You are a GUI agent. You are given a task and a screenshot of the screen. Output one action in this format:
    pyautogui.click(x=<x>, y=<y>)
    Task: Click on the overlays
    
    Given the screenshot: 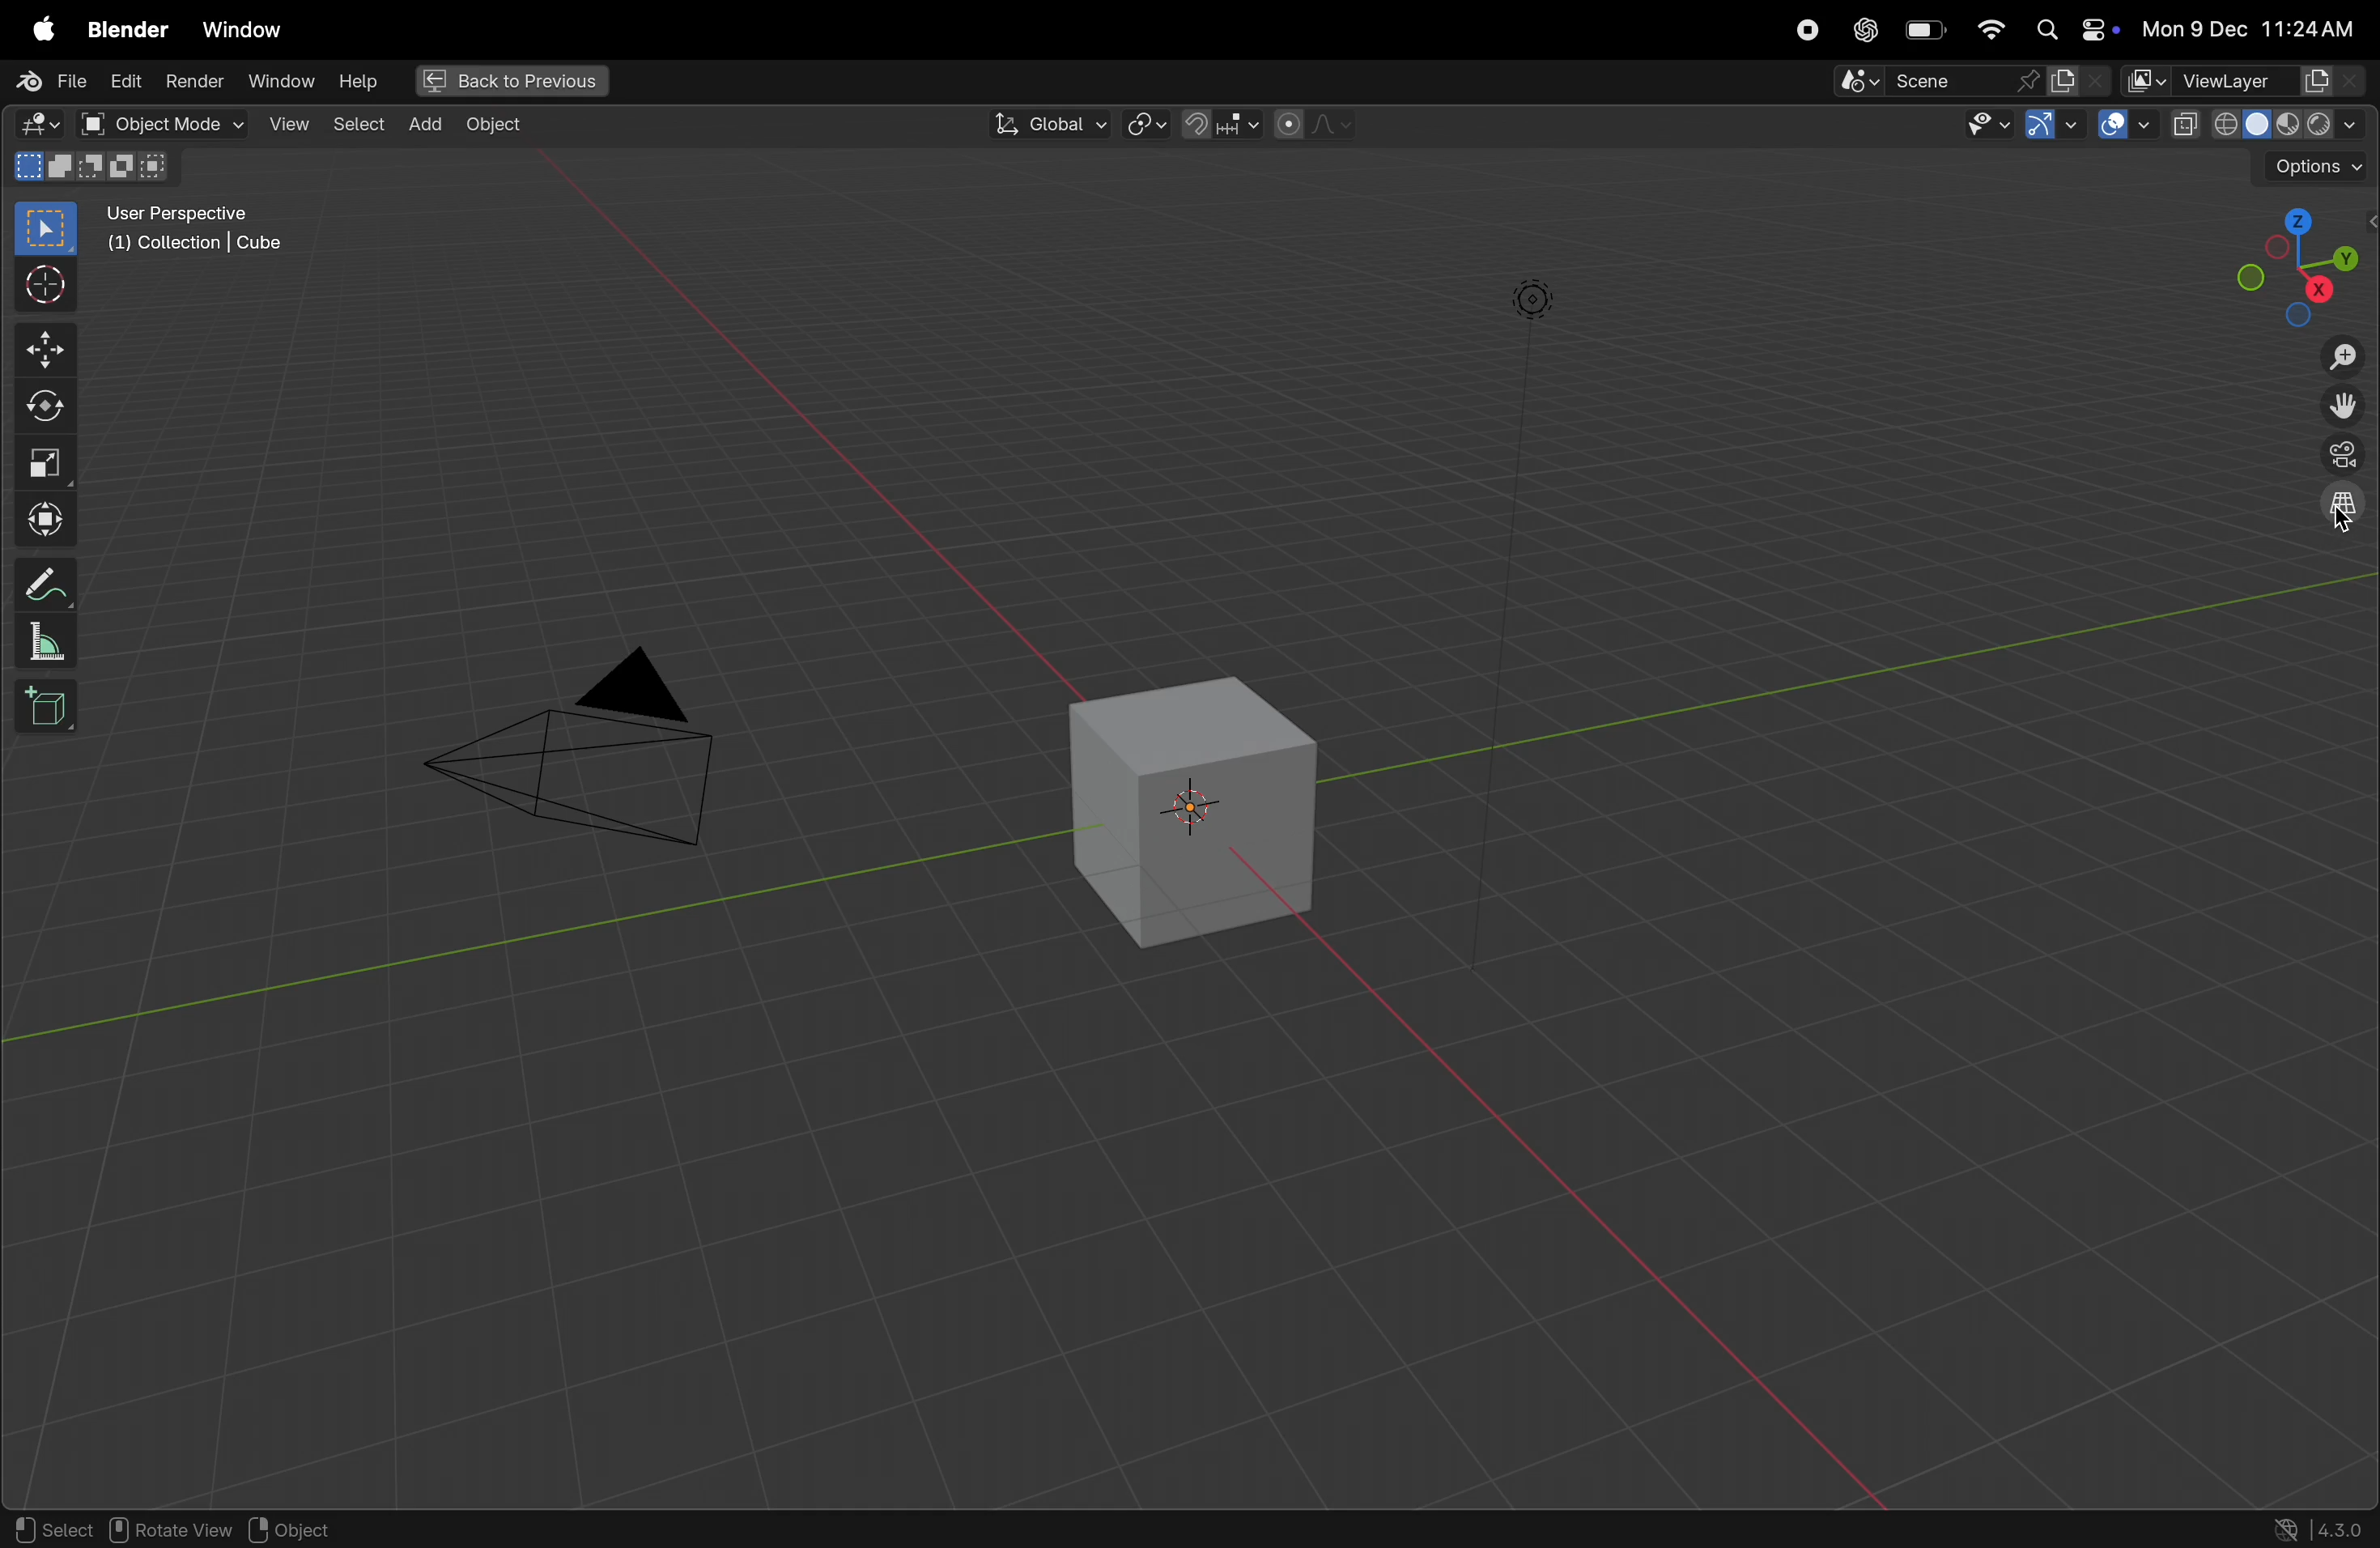 What is the action you would take?
    pyautogui.click(x=2125, y=124)
    